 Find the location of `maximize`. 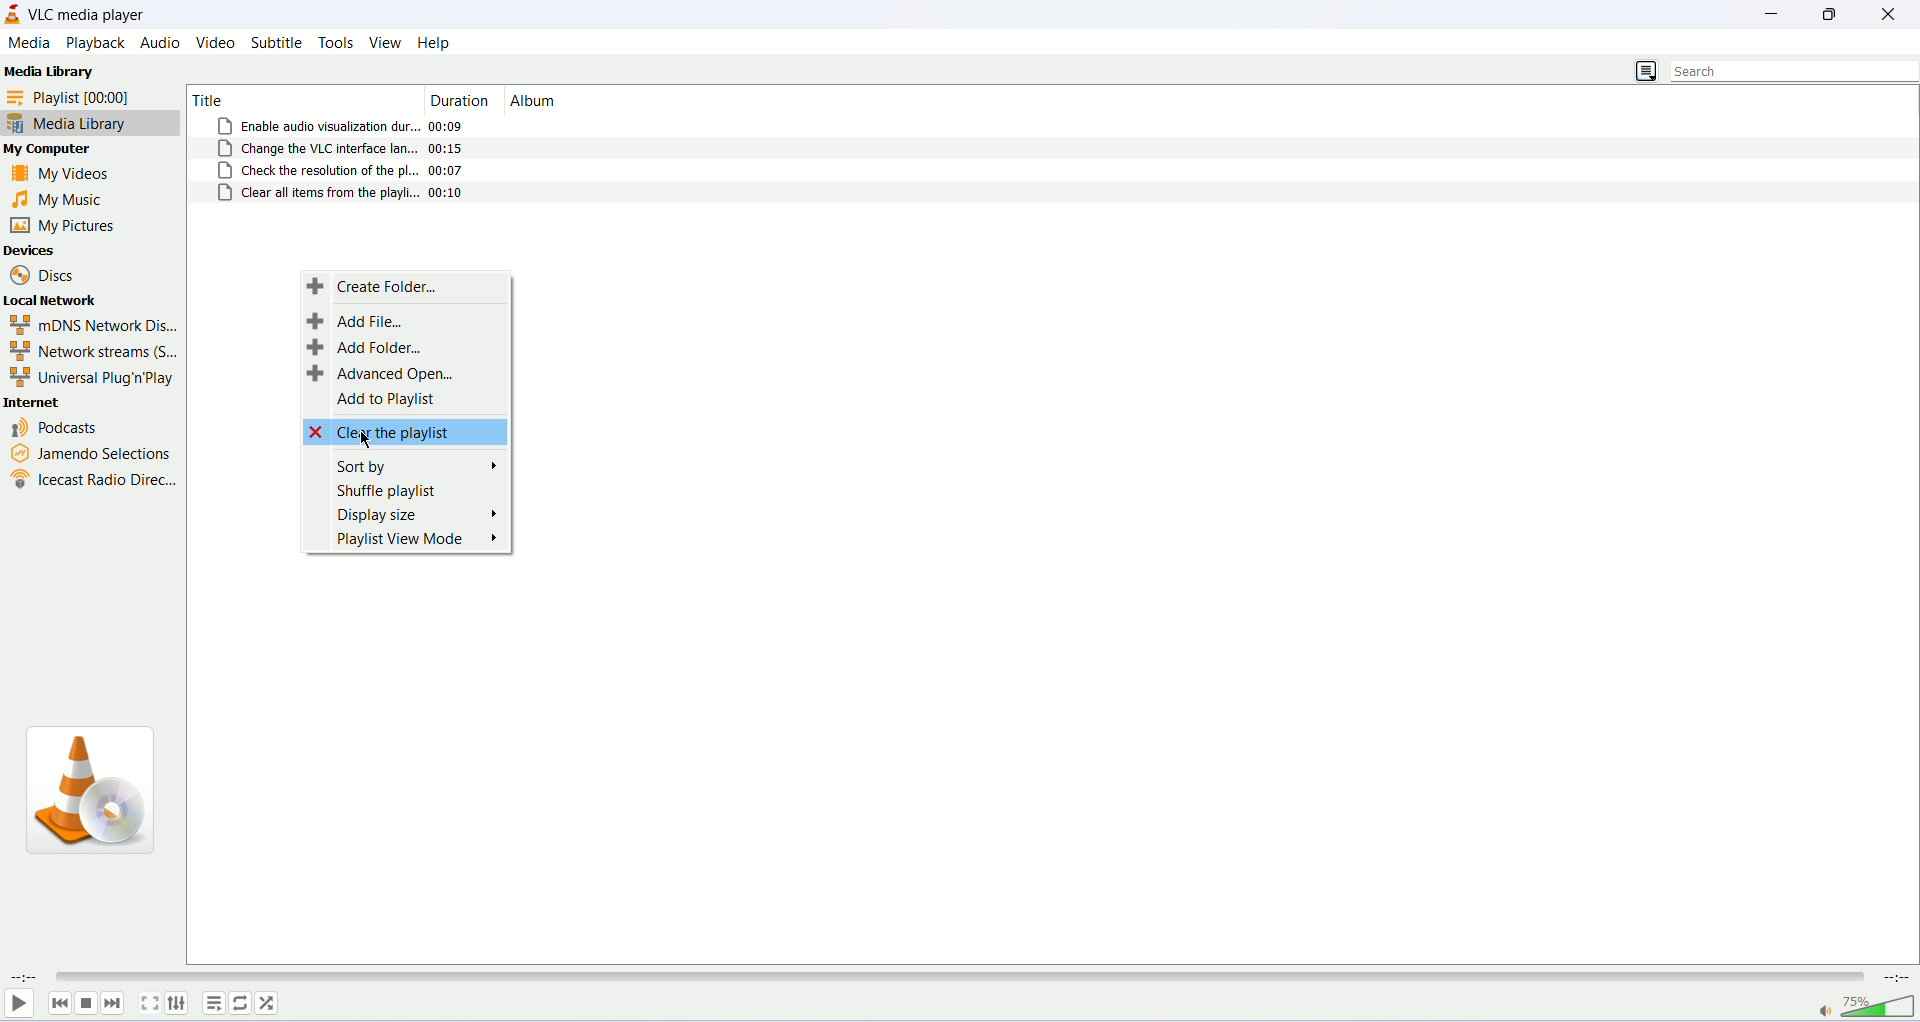

maximize is located at coordinates (1832, 15).